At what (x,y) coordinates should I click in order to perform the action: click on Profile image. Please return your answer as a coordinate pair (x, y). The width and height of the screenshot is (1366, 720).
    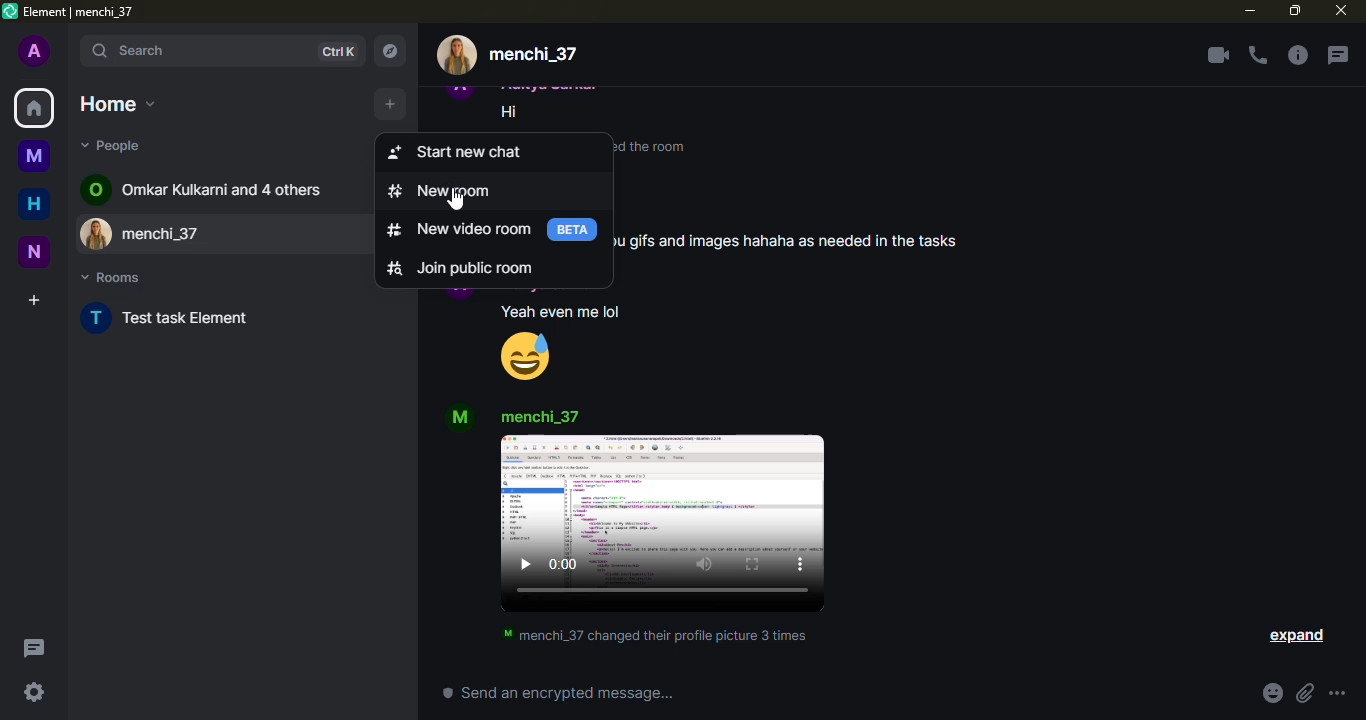
    Looking at the image, I should click on (98, 233).